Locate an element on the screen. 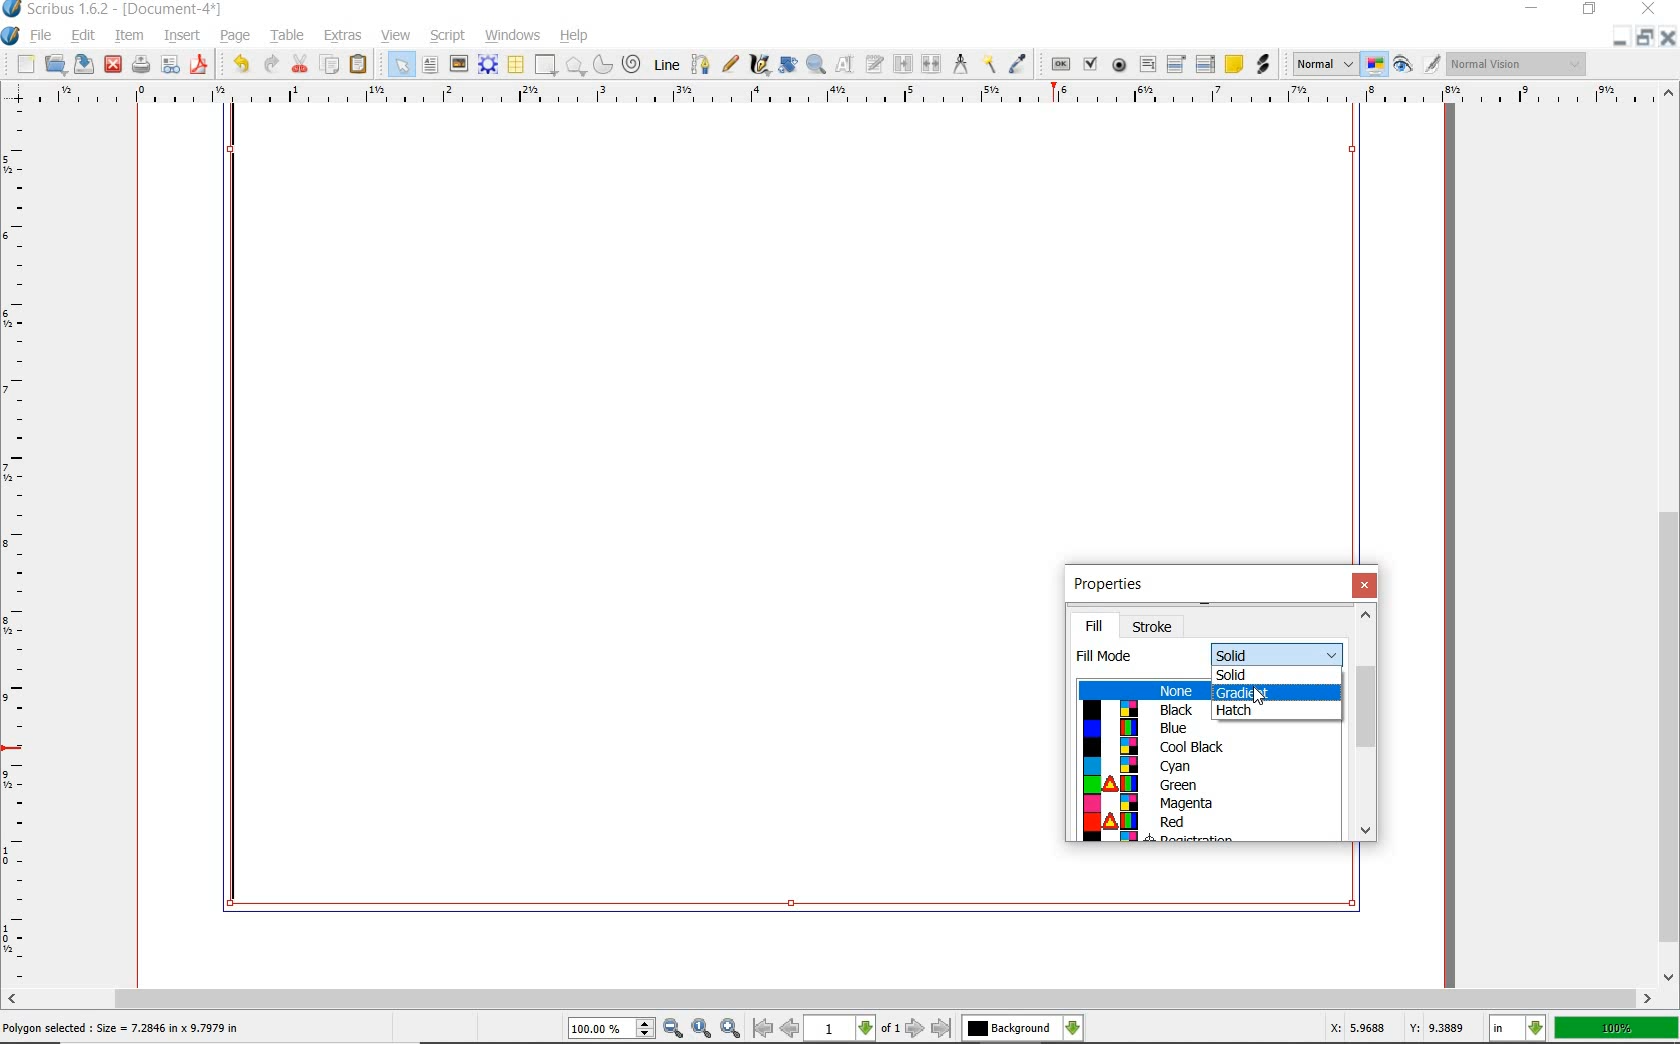 Image resolution: width=1680 pixels, height=1044 pixels. restore is located at coordinates (1645, 38).